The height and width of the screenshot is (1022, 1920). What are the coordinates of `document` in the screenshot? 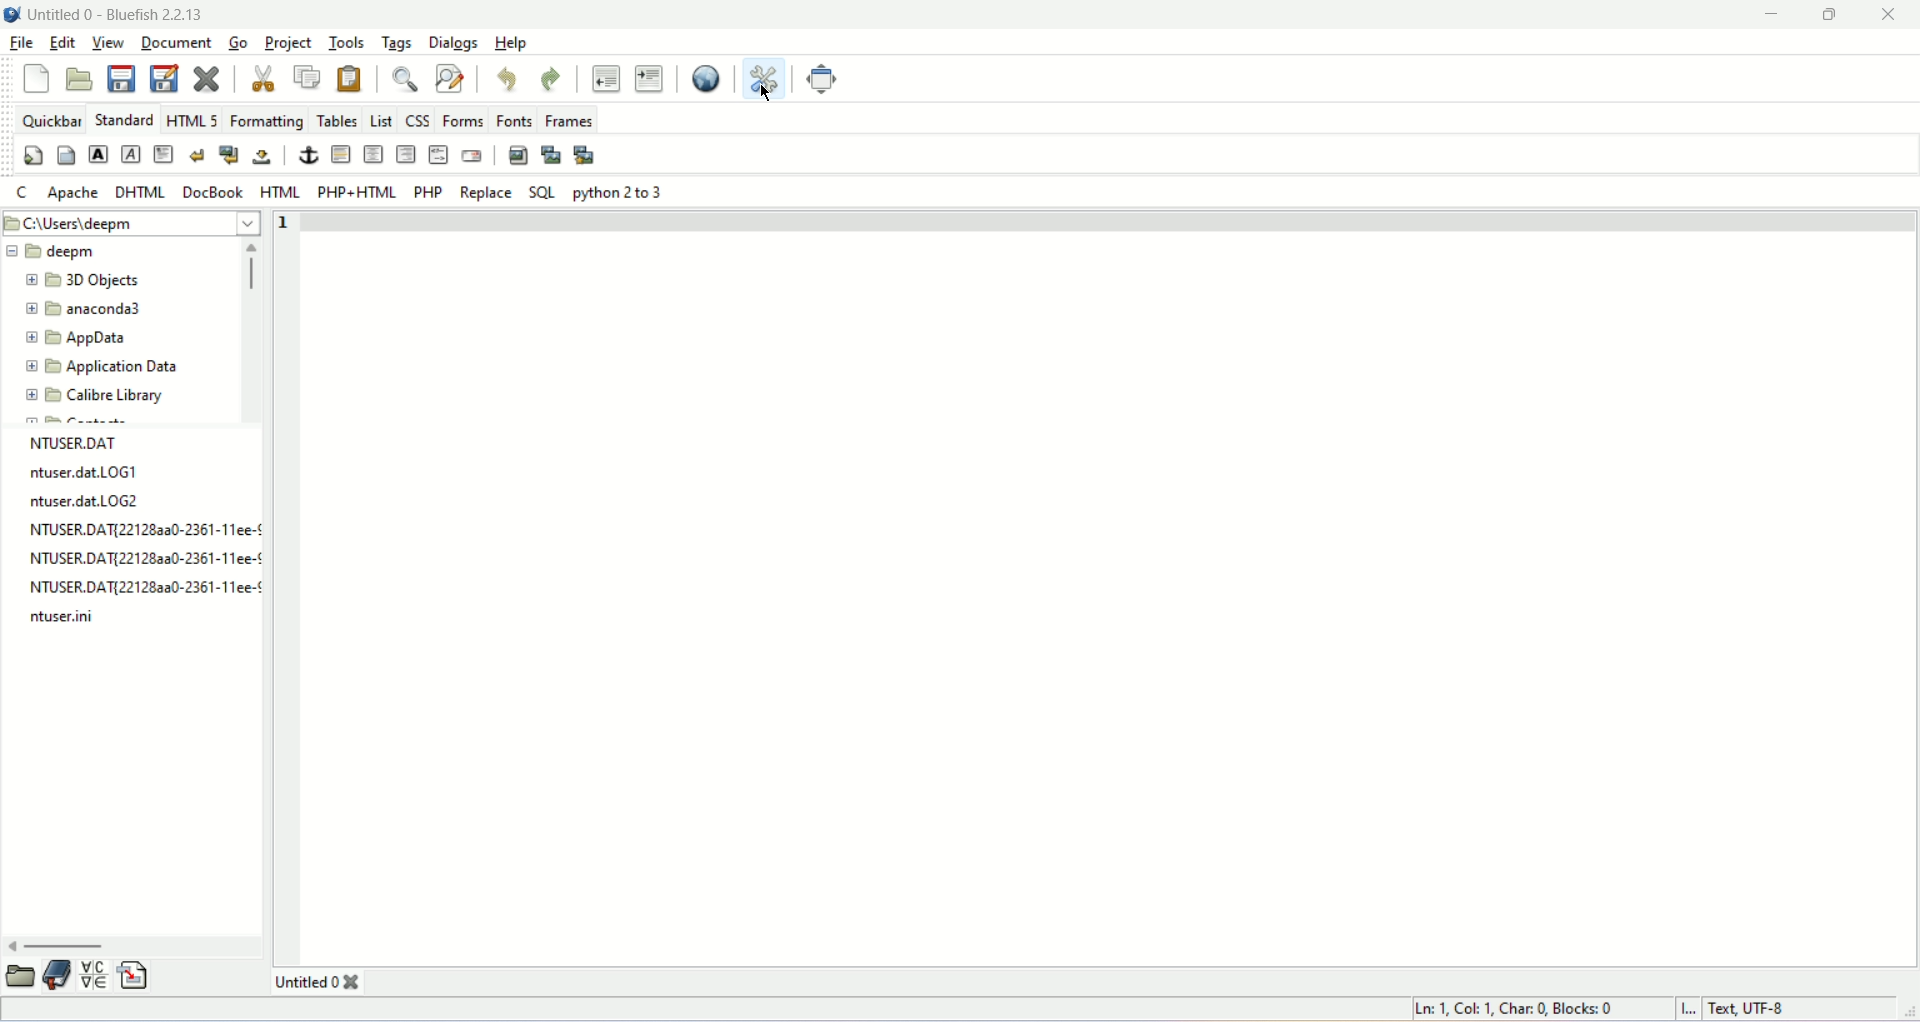 It's located at (177, 40).